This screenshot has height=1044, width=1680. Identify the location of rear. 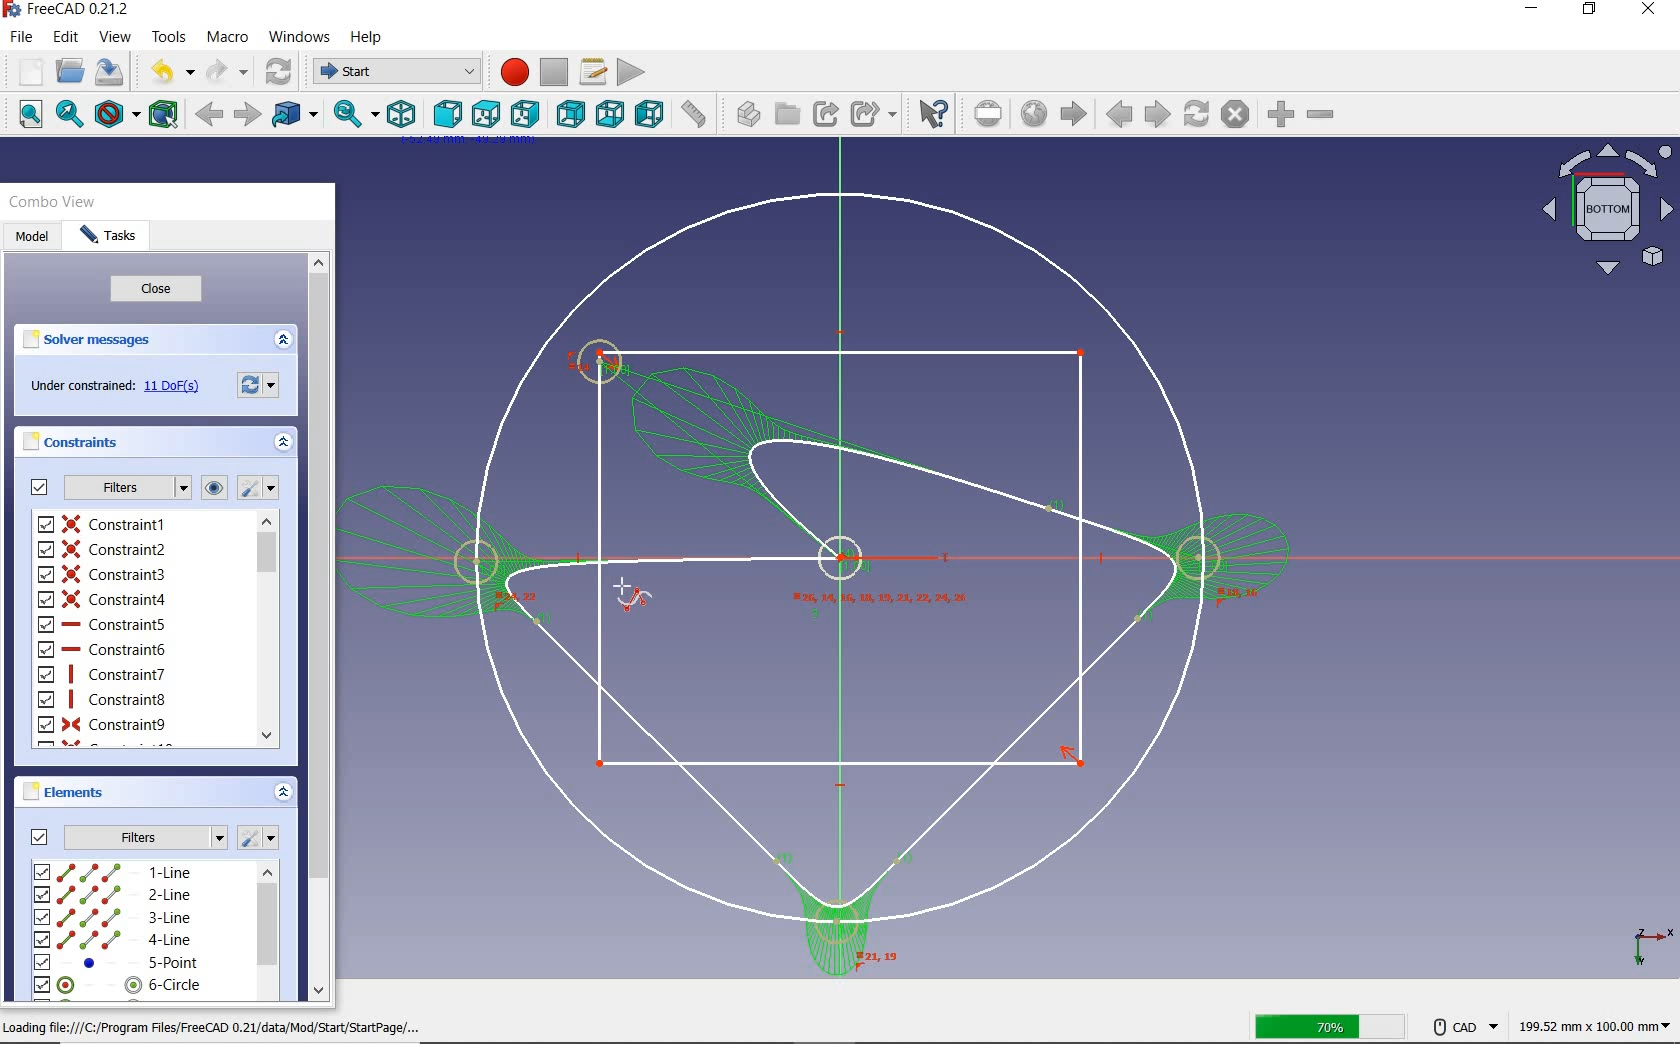
(572, 115).